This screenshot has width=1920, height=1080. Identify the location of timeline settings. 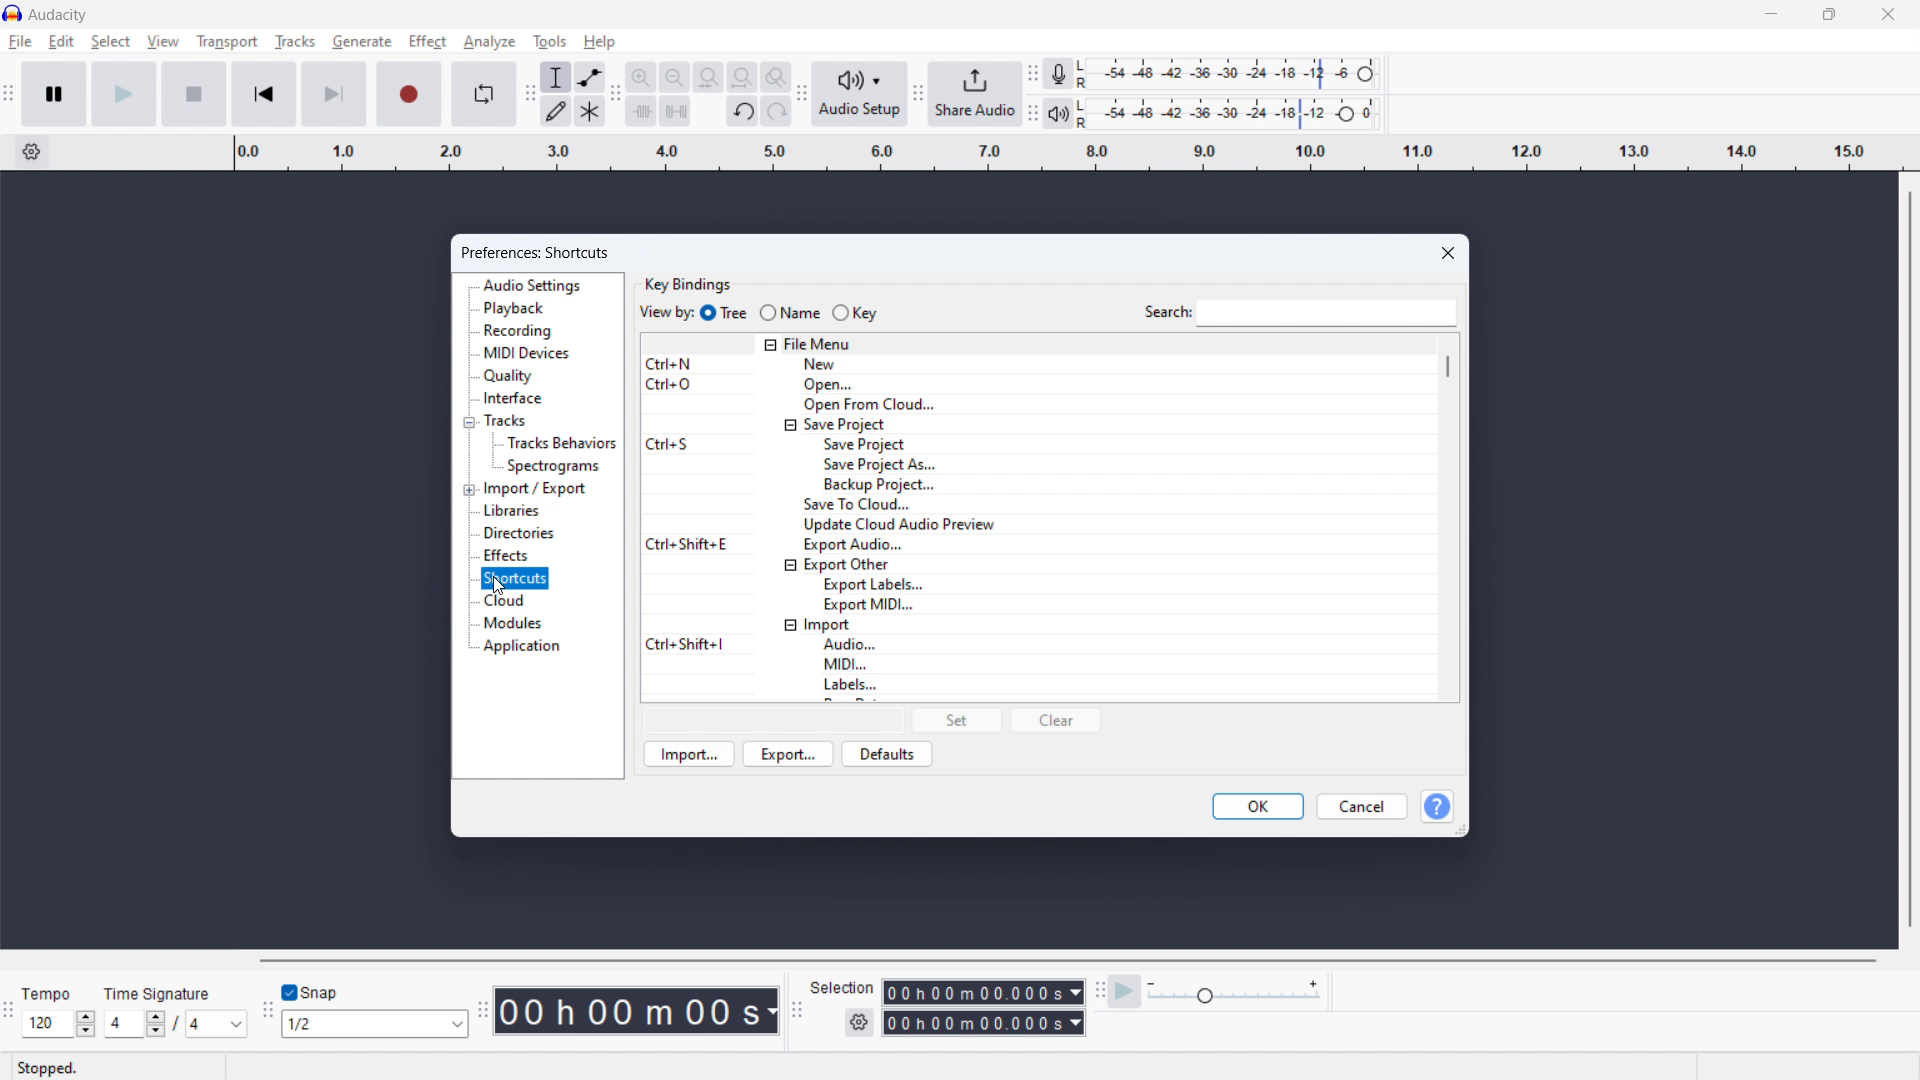
(30, 153).